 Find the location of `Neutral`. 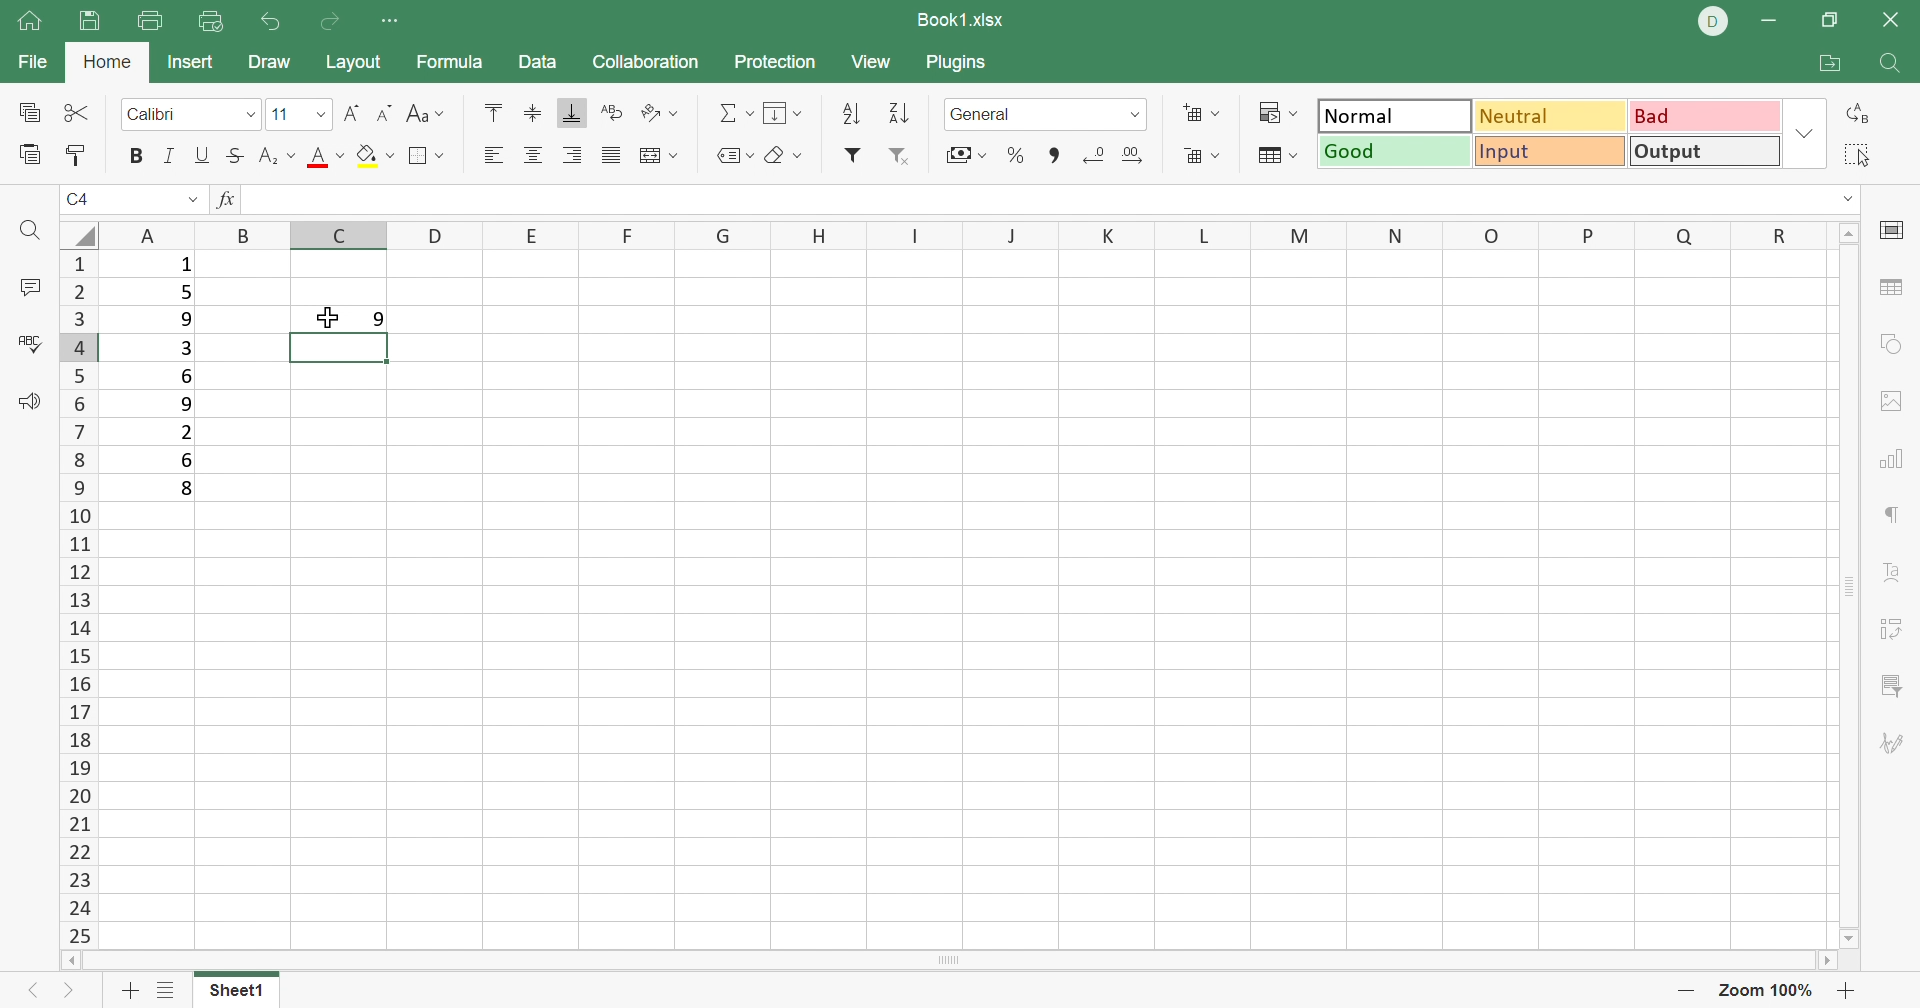

Neutral is located at coordinates (1551, 115).